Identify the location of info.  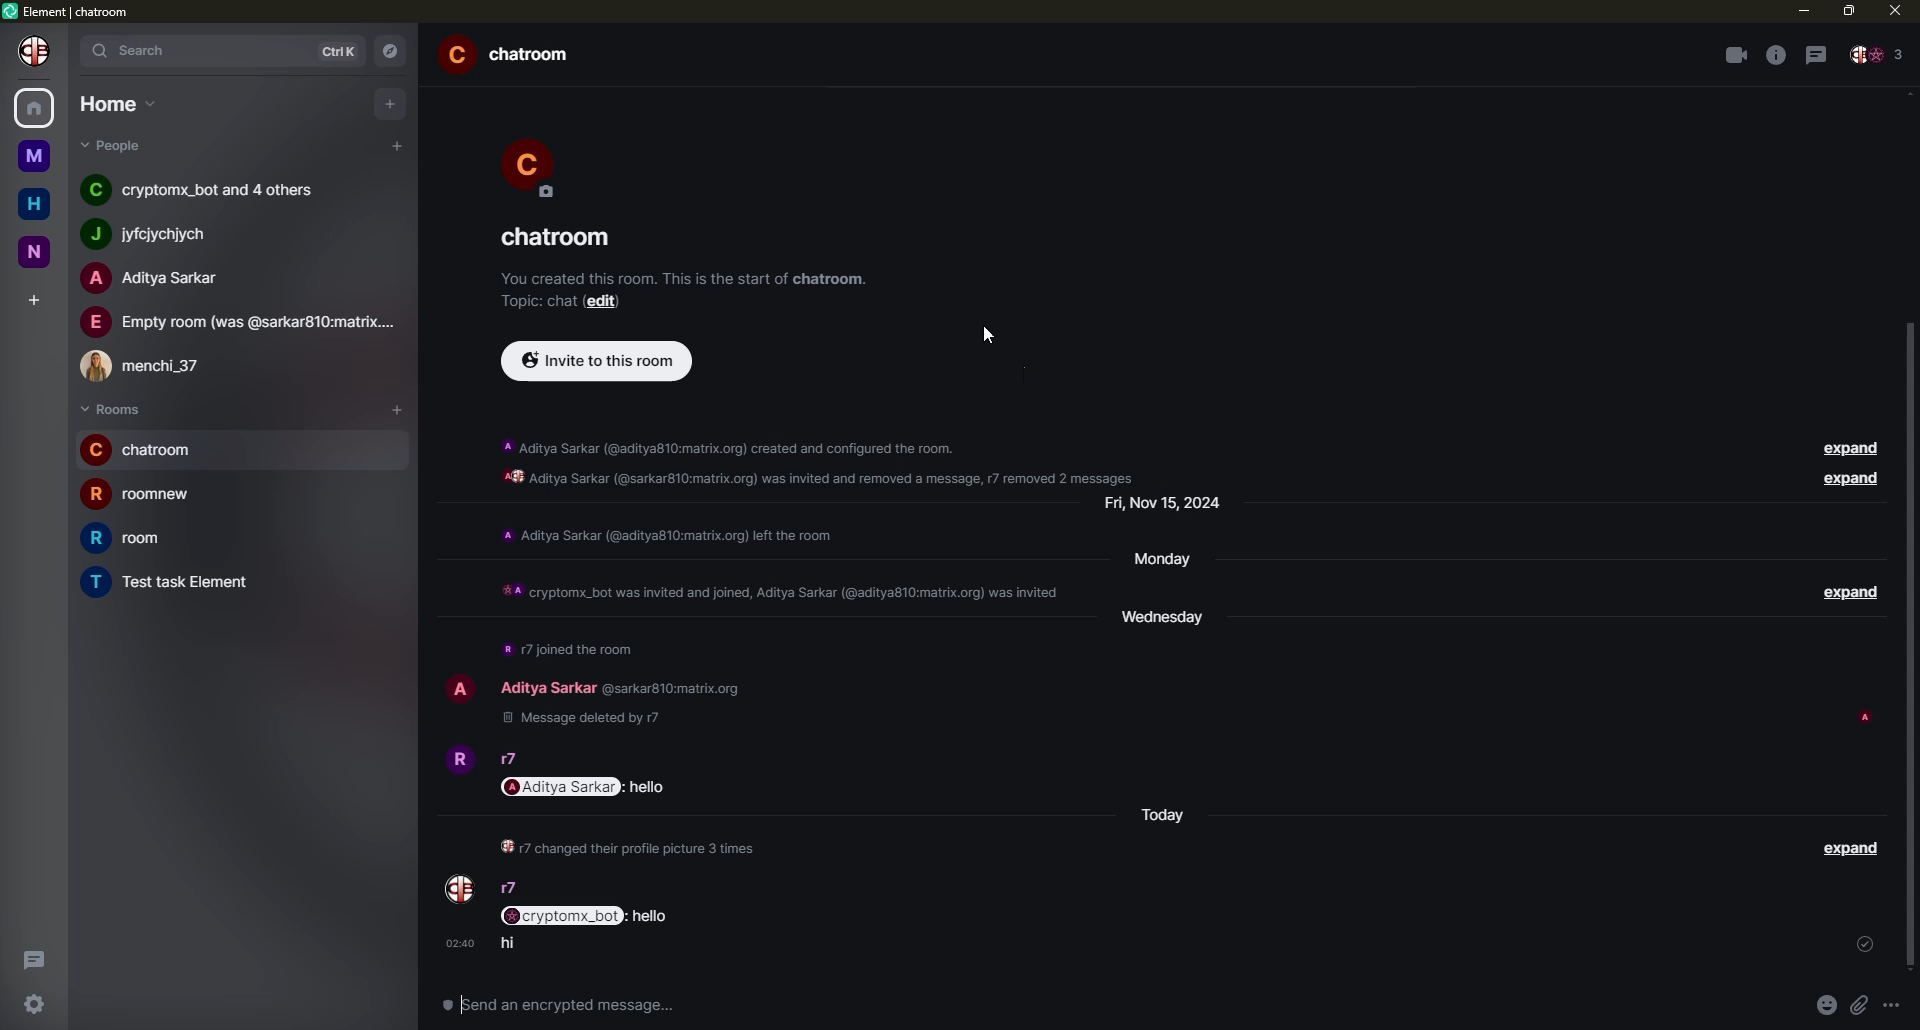
(568, 652).